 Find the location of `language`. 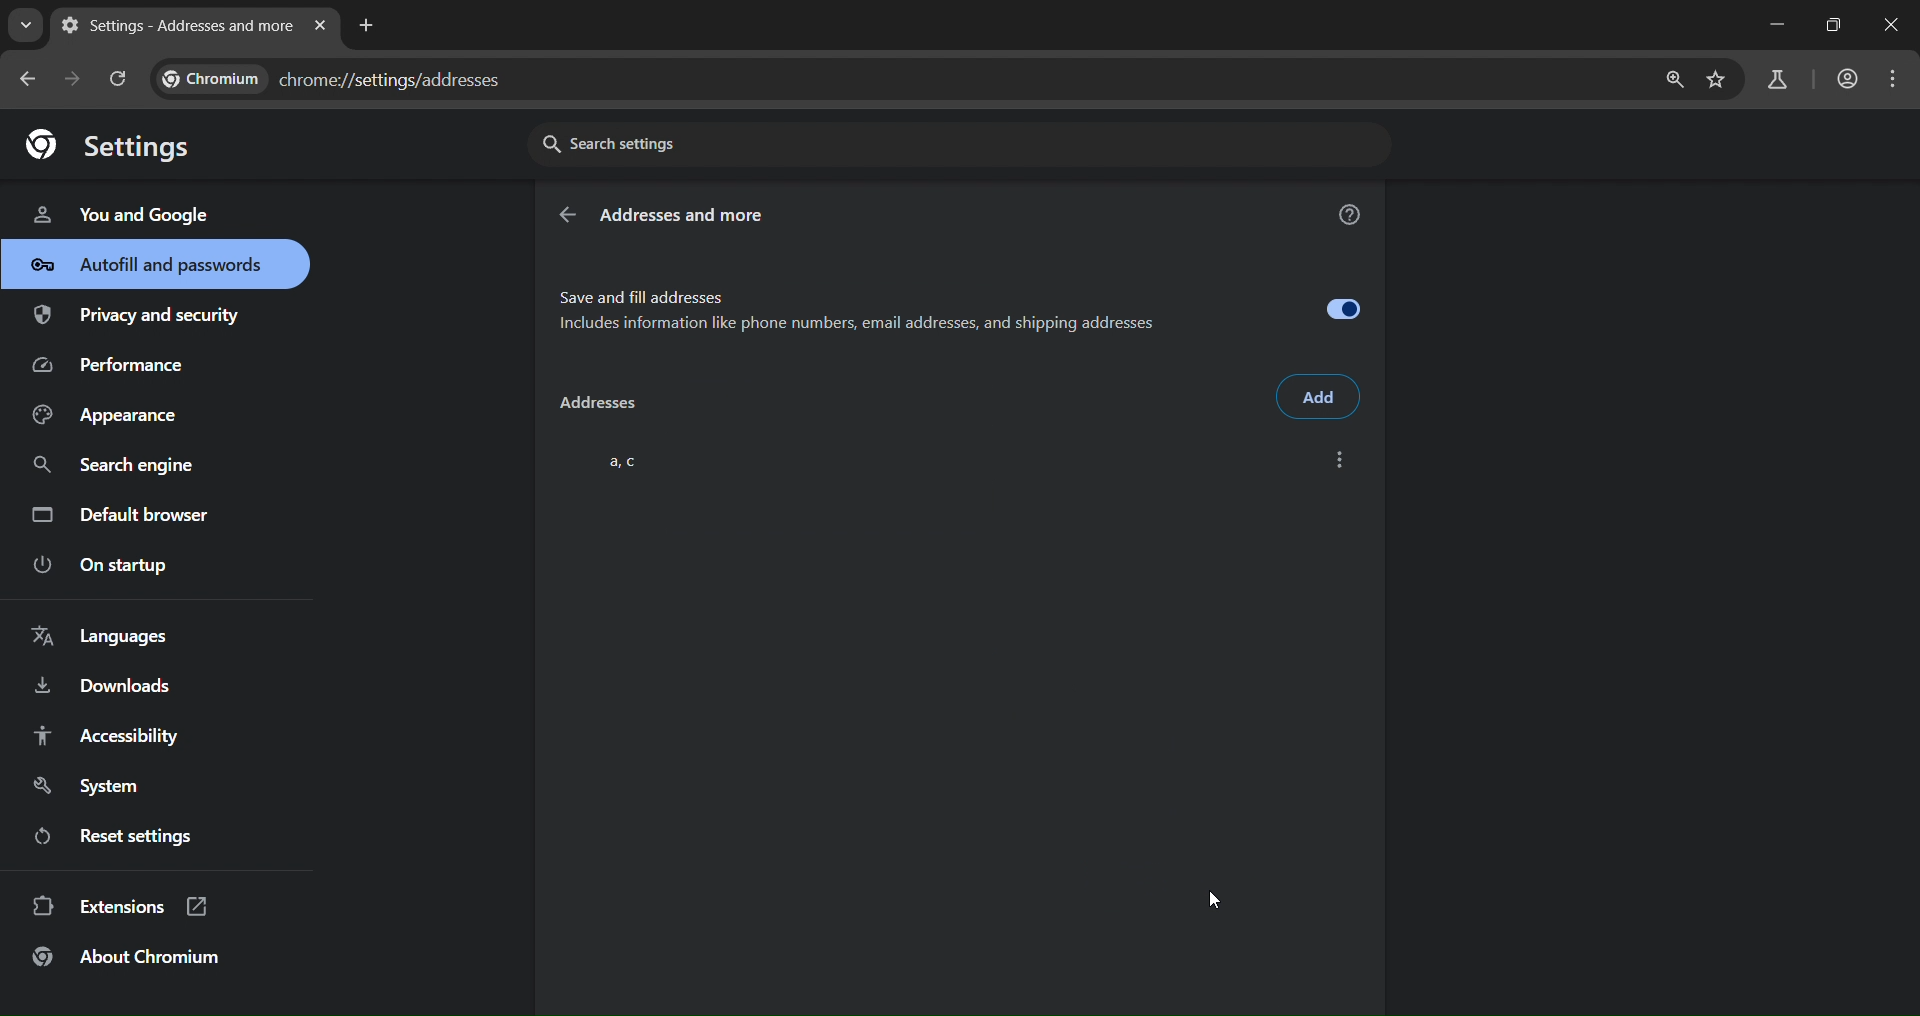

language is located at coordinates (106, 637).